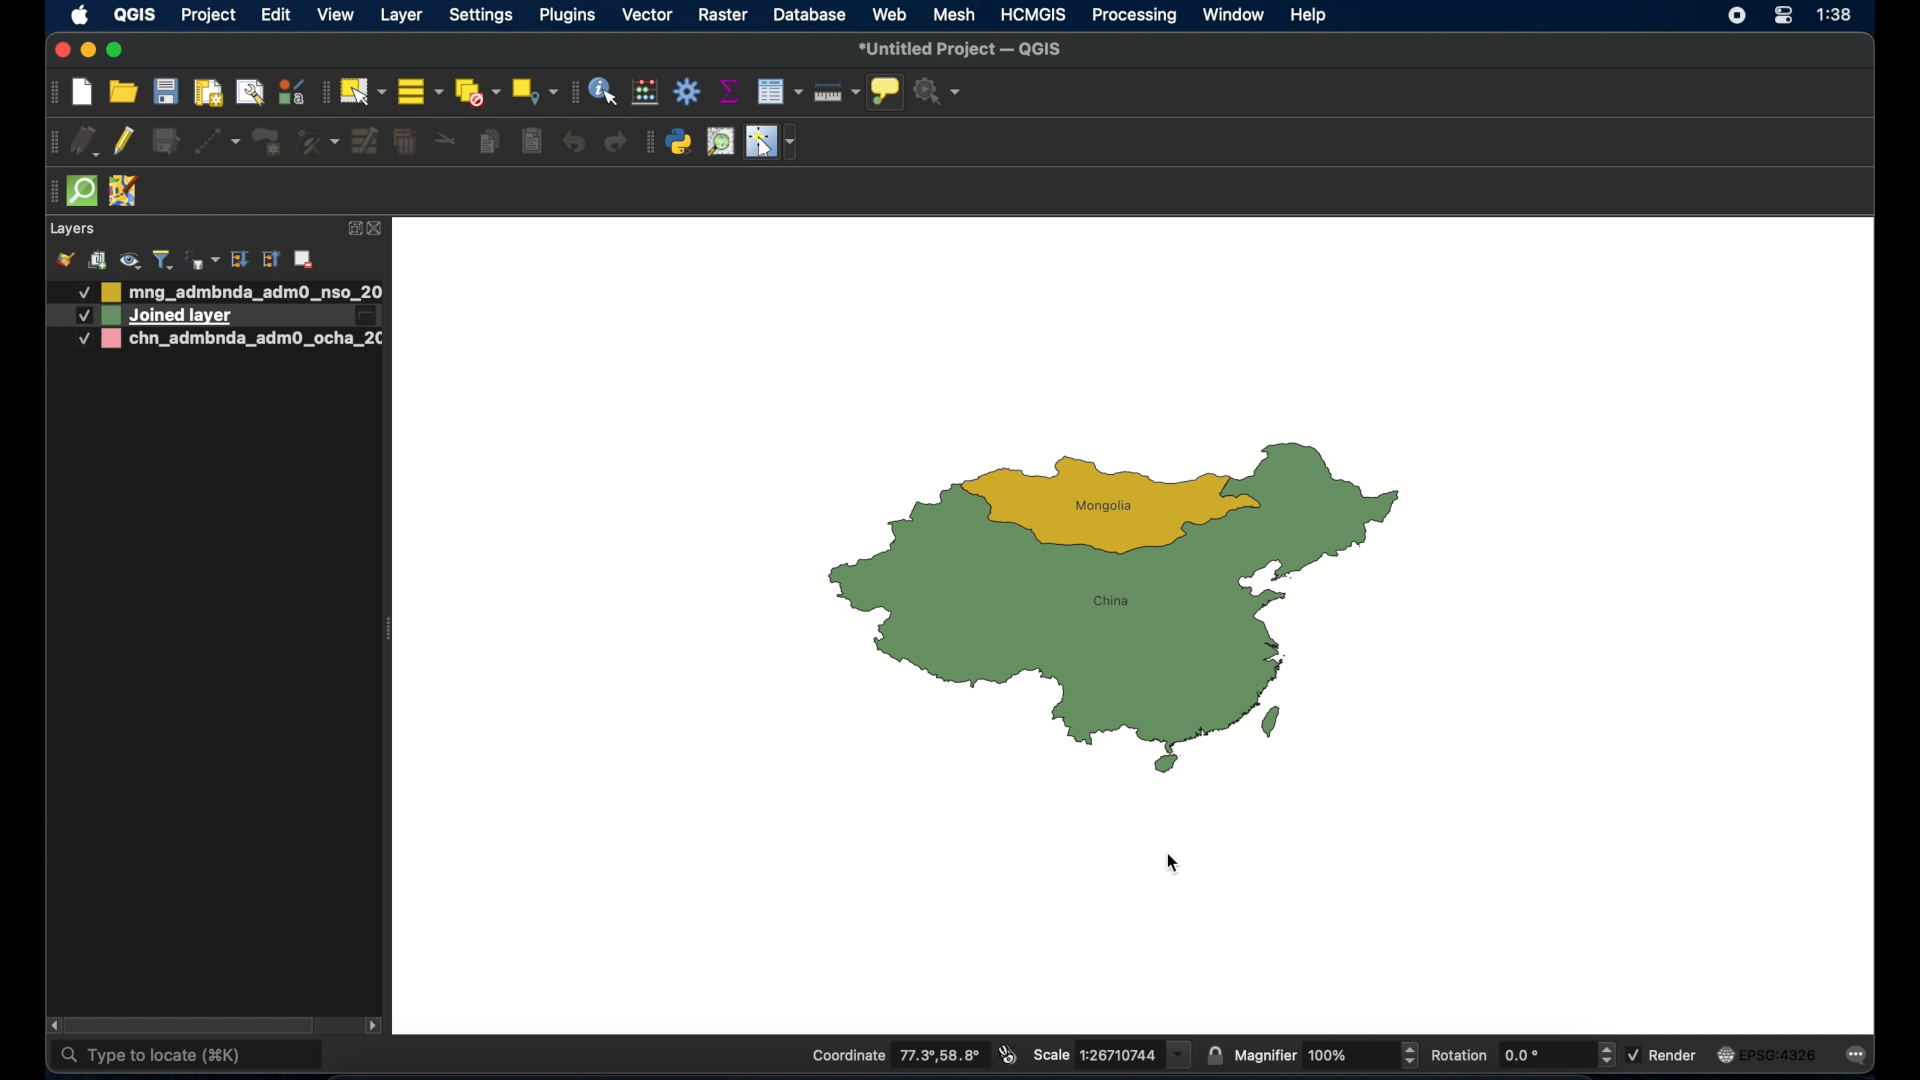 Image resolution: width=1920 pixels, height=1080 pixels. I want to click on delete selected, so click(405, 142).